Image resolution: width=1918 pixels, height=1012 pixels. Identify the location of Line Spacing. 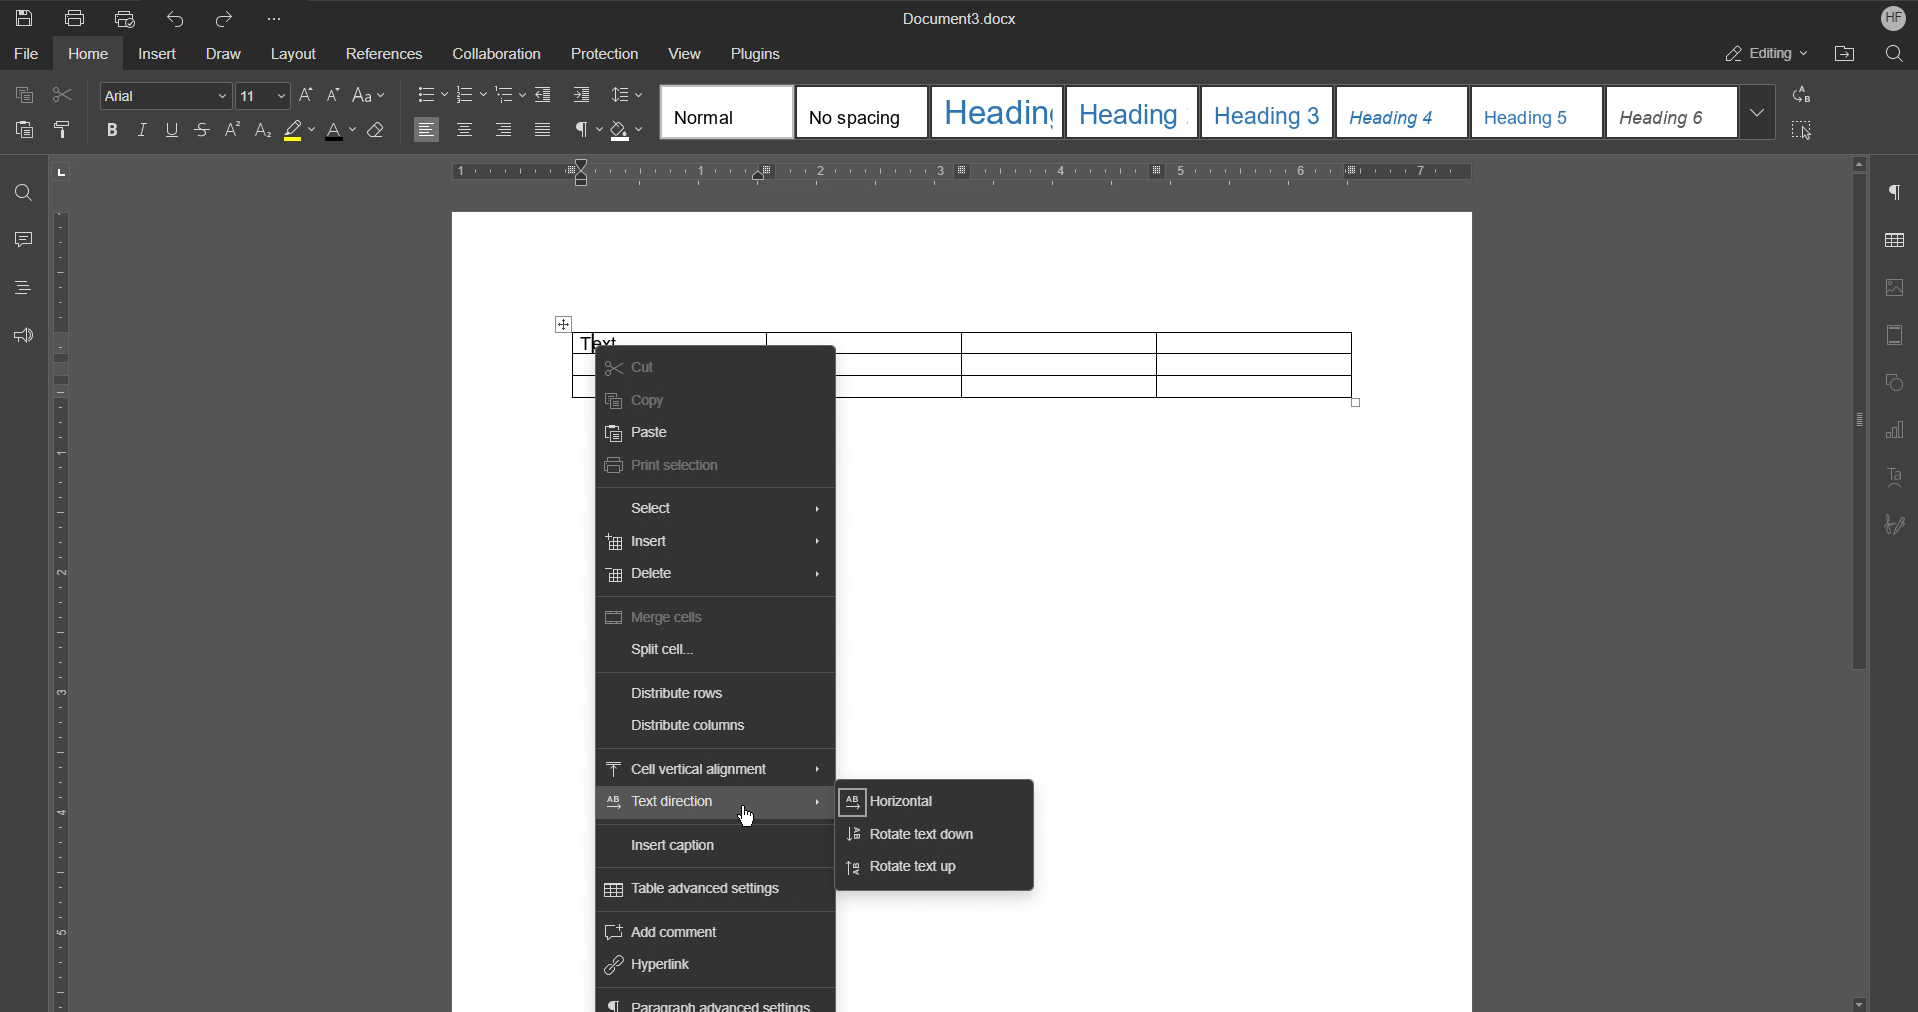
(625, 96).